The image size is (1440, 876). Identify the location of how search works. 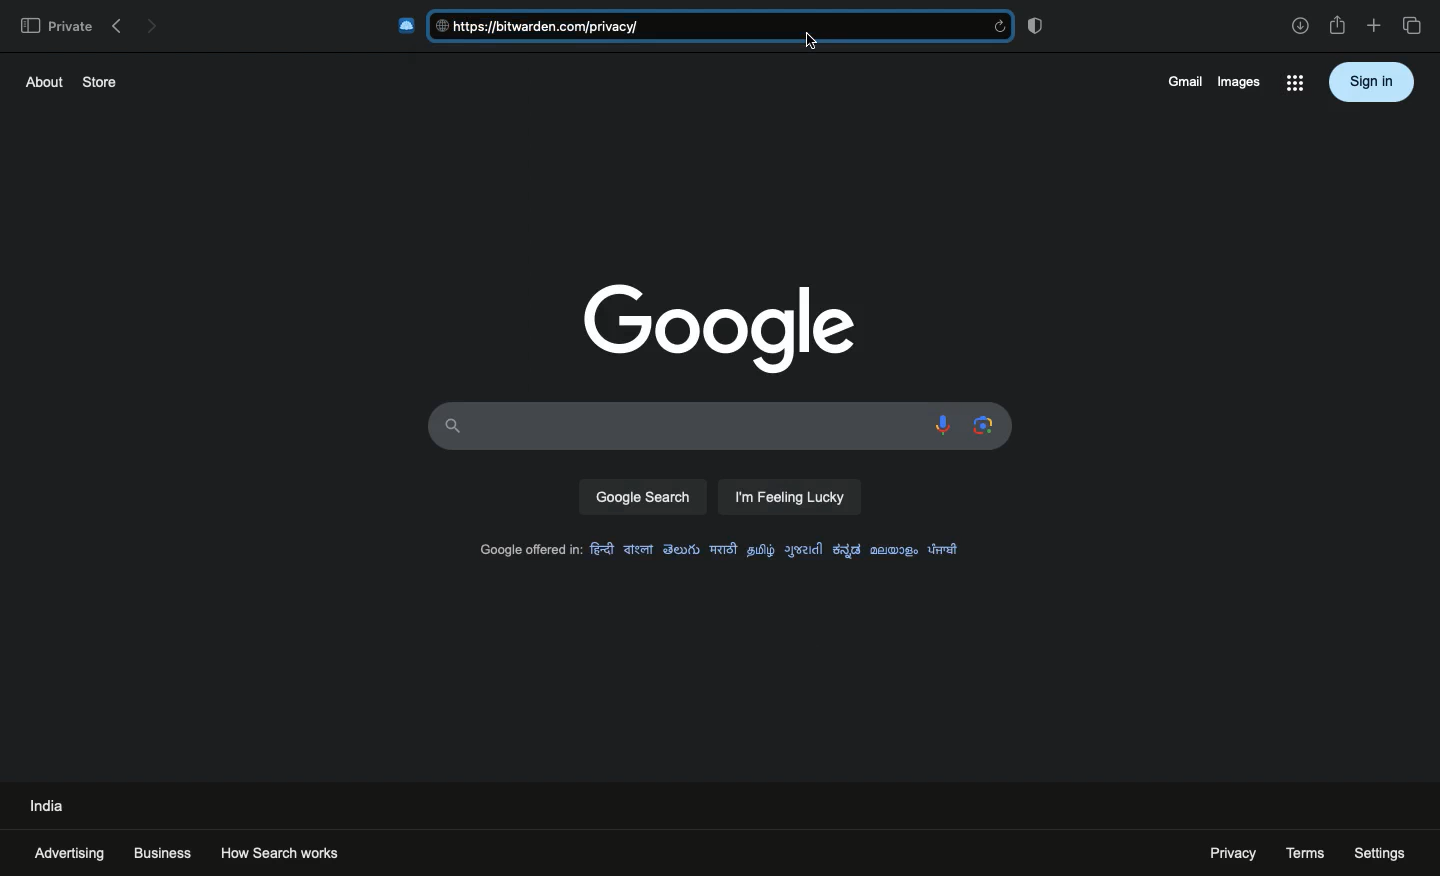
(300, 852).